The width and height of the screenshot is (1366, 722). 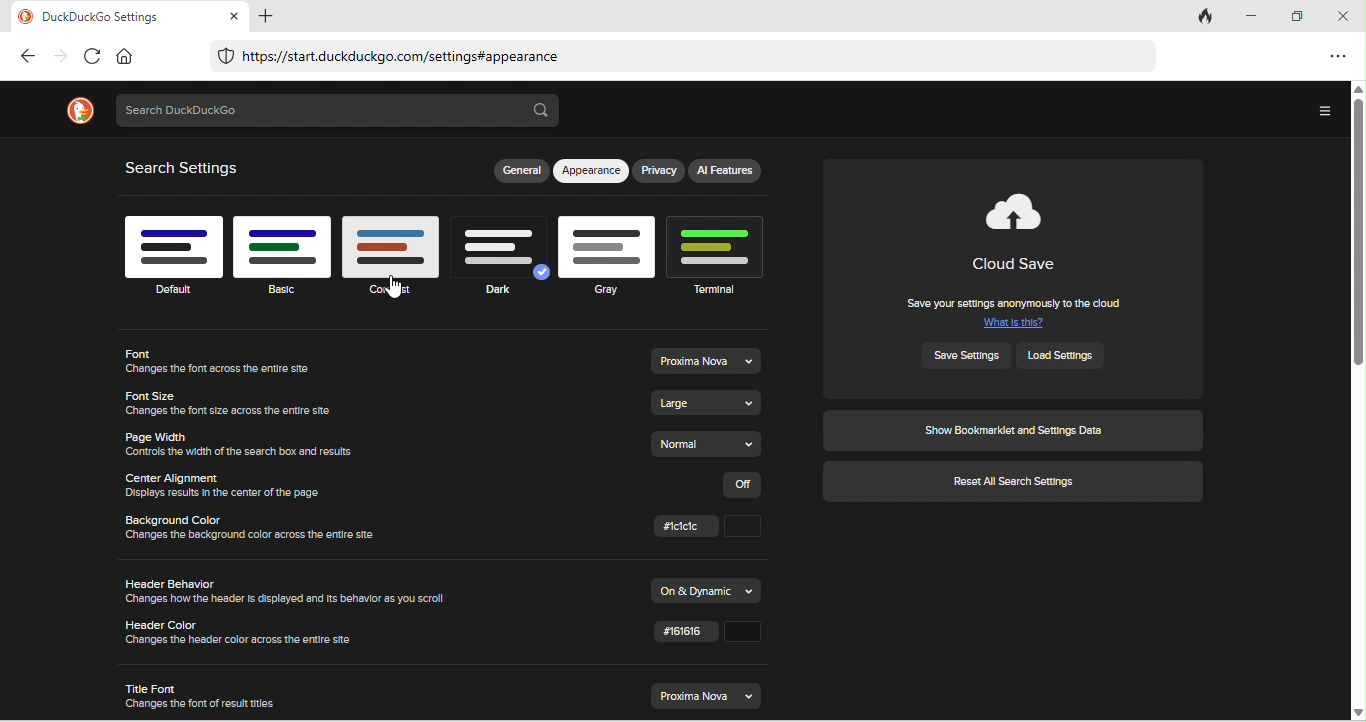 I want to click on off, so click(x=746, y=484).